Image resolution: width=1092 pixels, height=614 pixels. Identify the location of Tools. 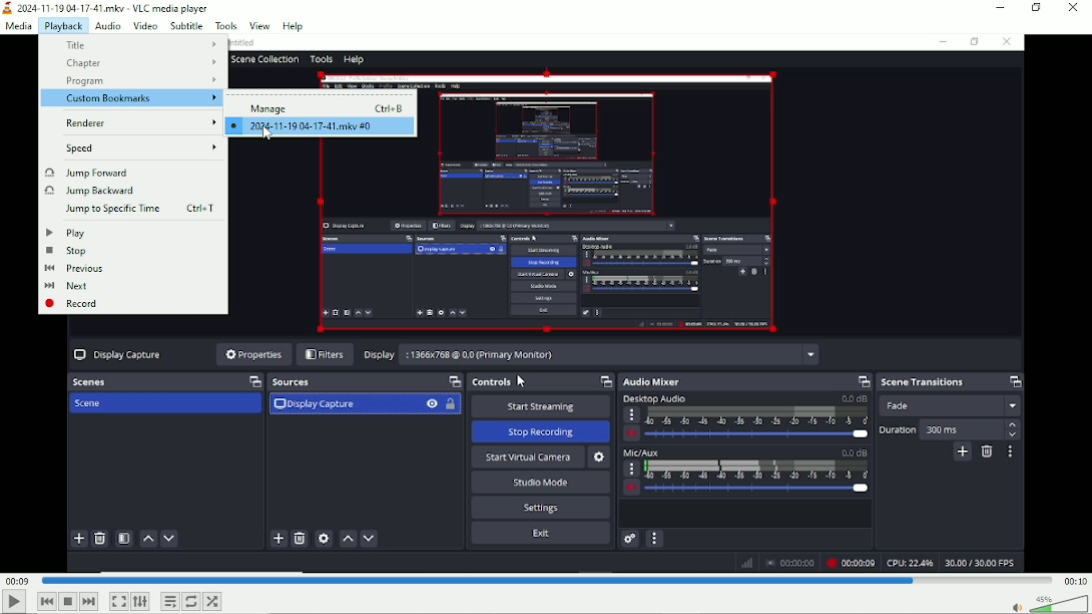
(226, 26).